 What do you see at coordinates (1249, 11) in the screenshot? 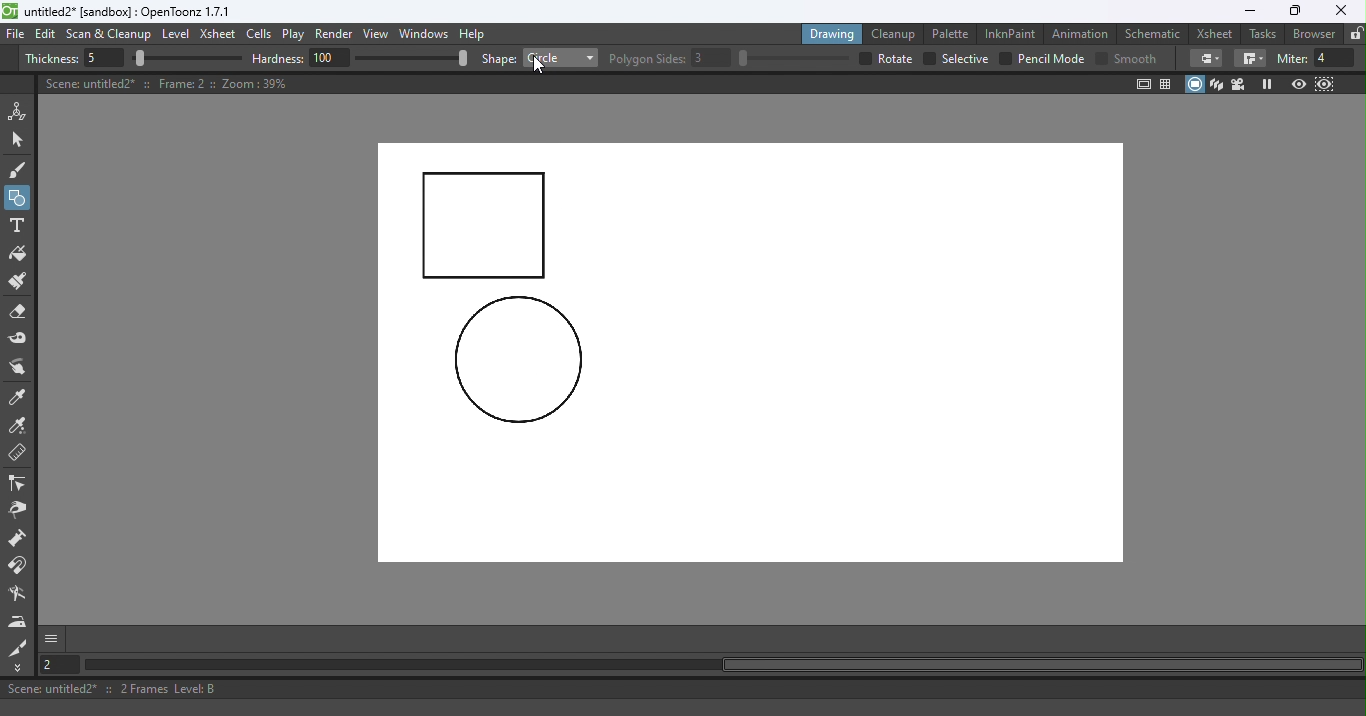
I see `Minimize` at bounding box center [1249, 11].